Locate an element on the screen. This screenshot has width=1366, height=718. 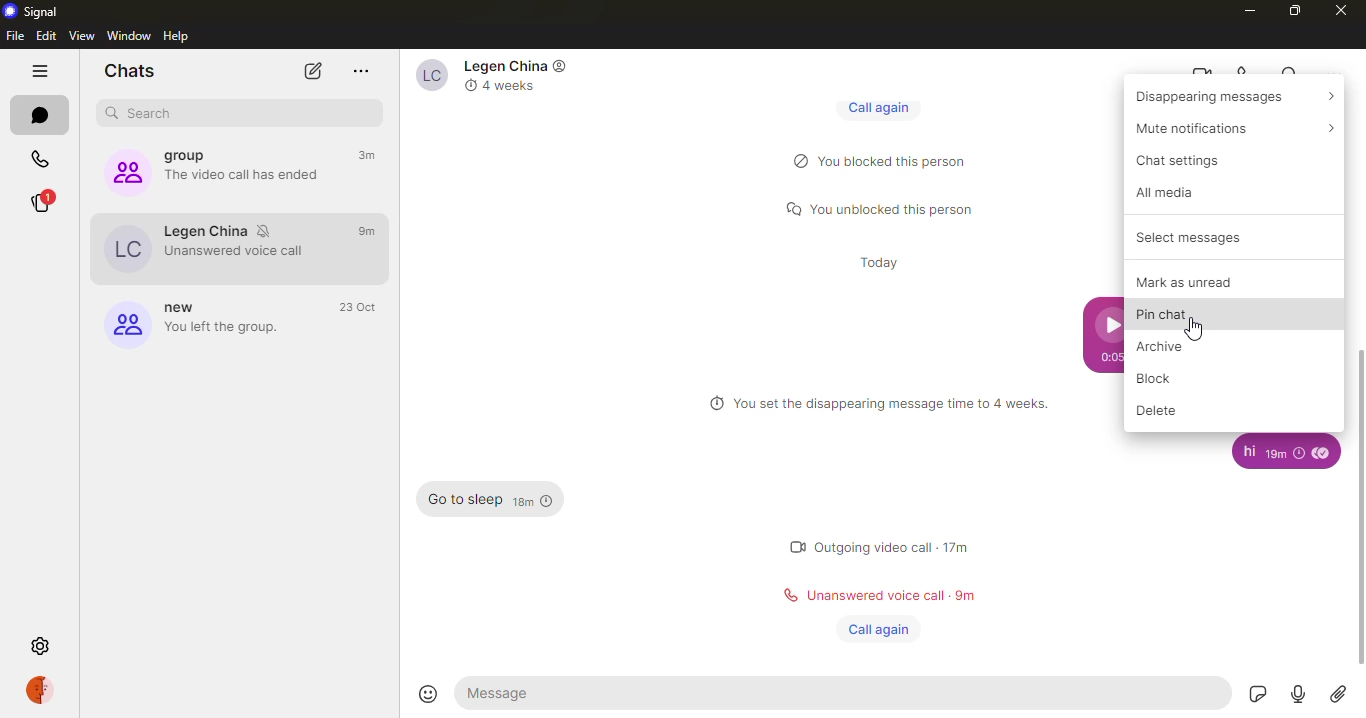
mute notifications is located at coordinates (1222, 128).